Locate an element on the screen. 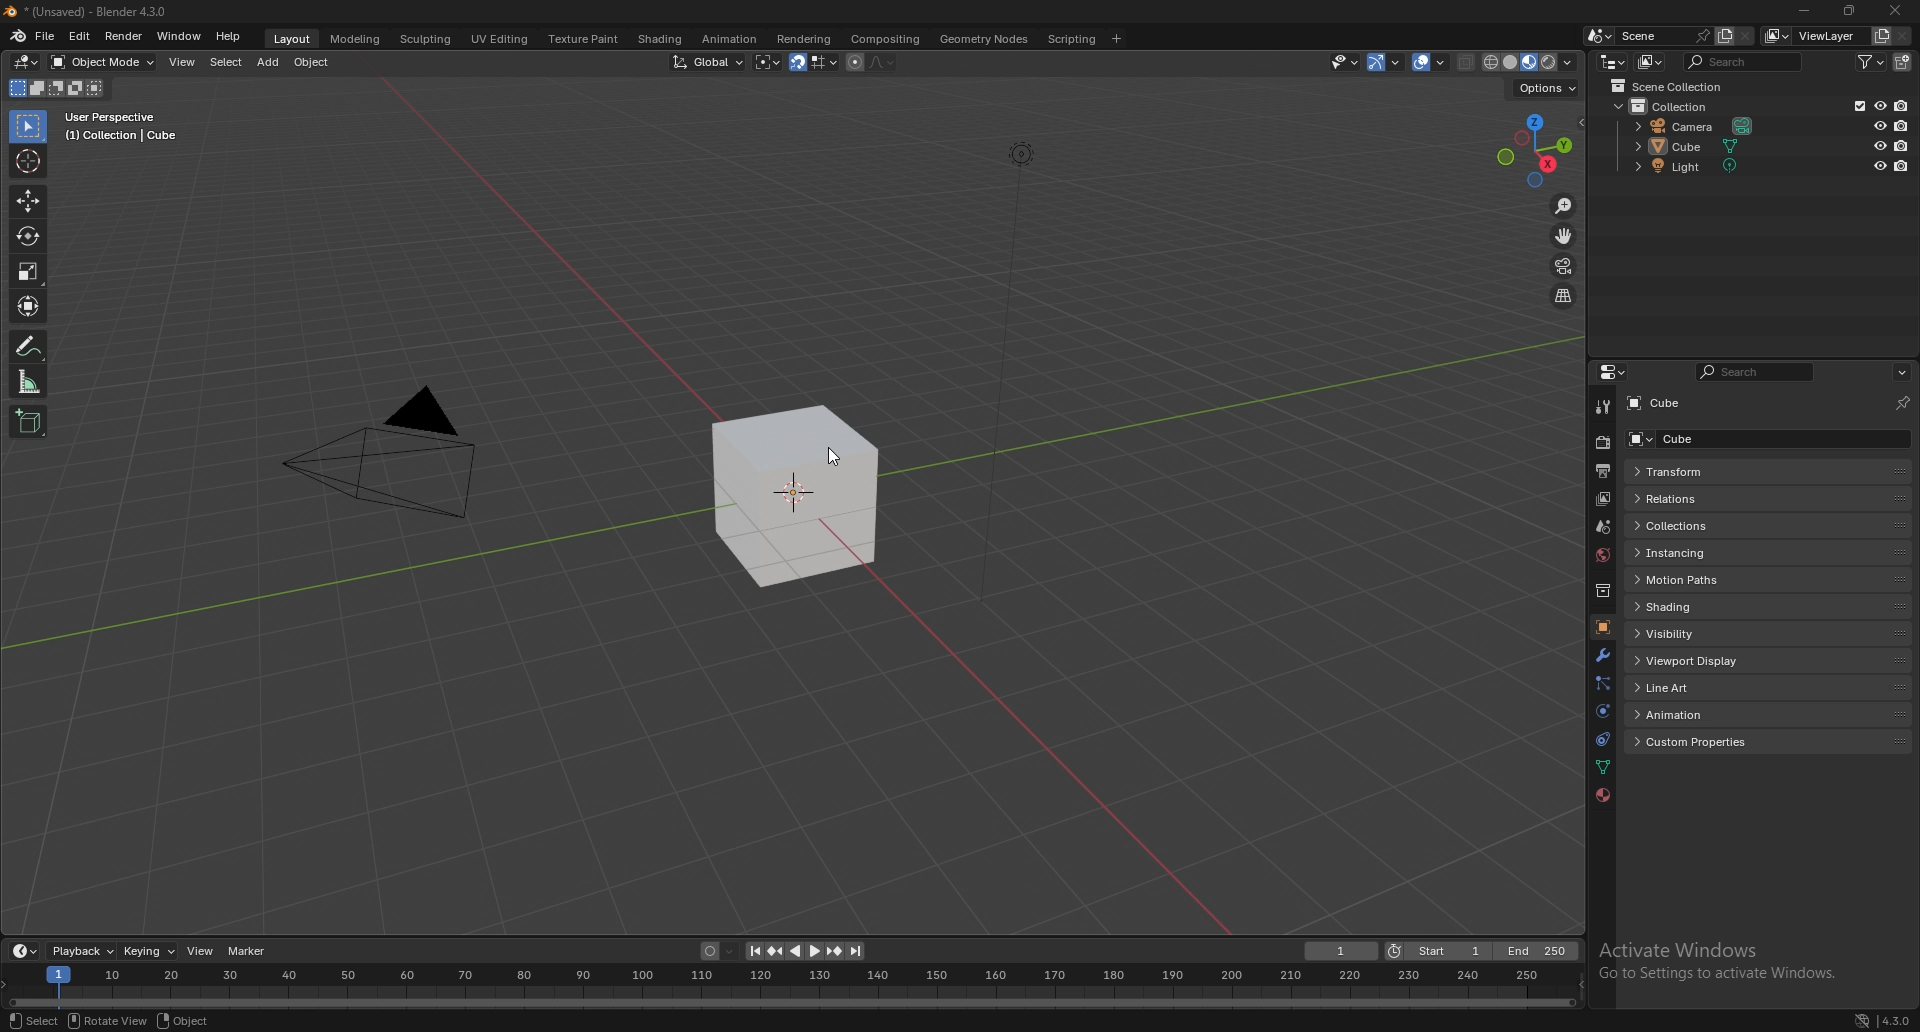 The height and width of the screenshot is (1032, 1920). layout is located at coordinates (289, 36).